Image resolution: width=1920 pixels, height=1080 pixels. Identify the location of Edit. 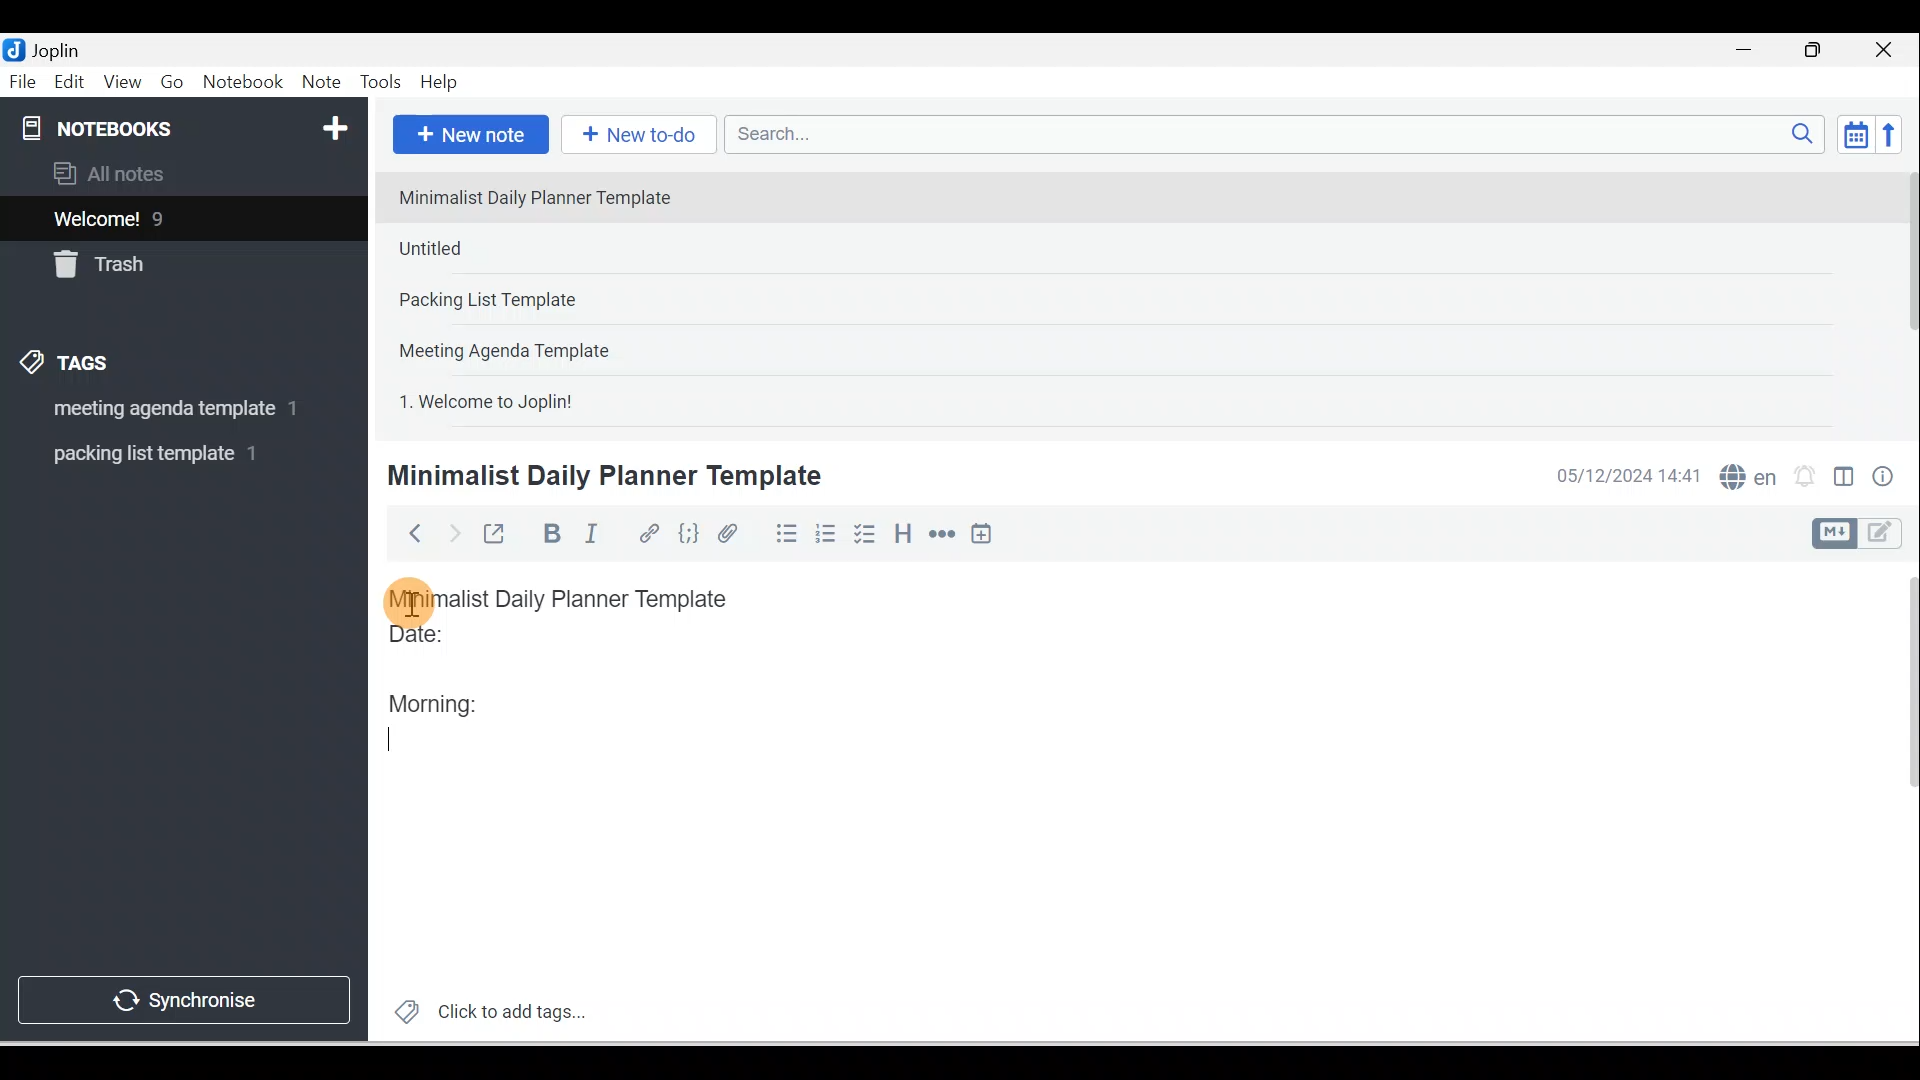
(71, 83).